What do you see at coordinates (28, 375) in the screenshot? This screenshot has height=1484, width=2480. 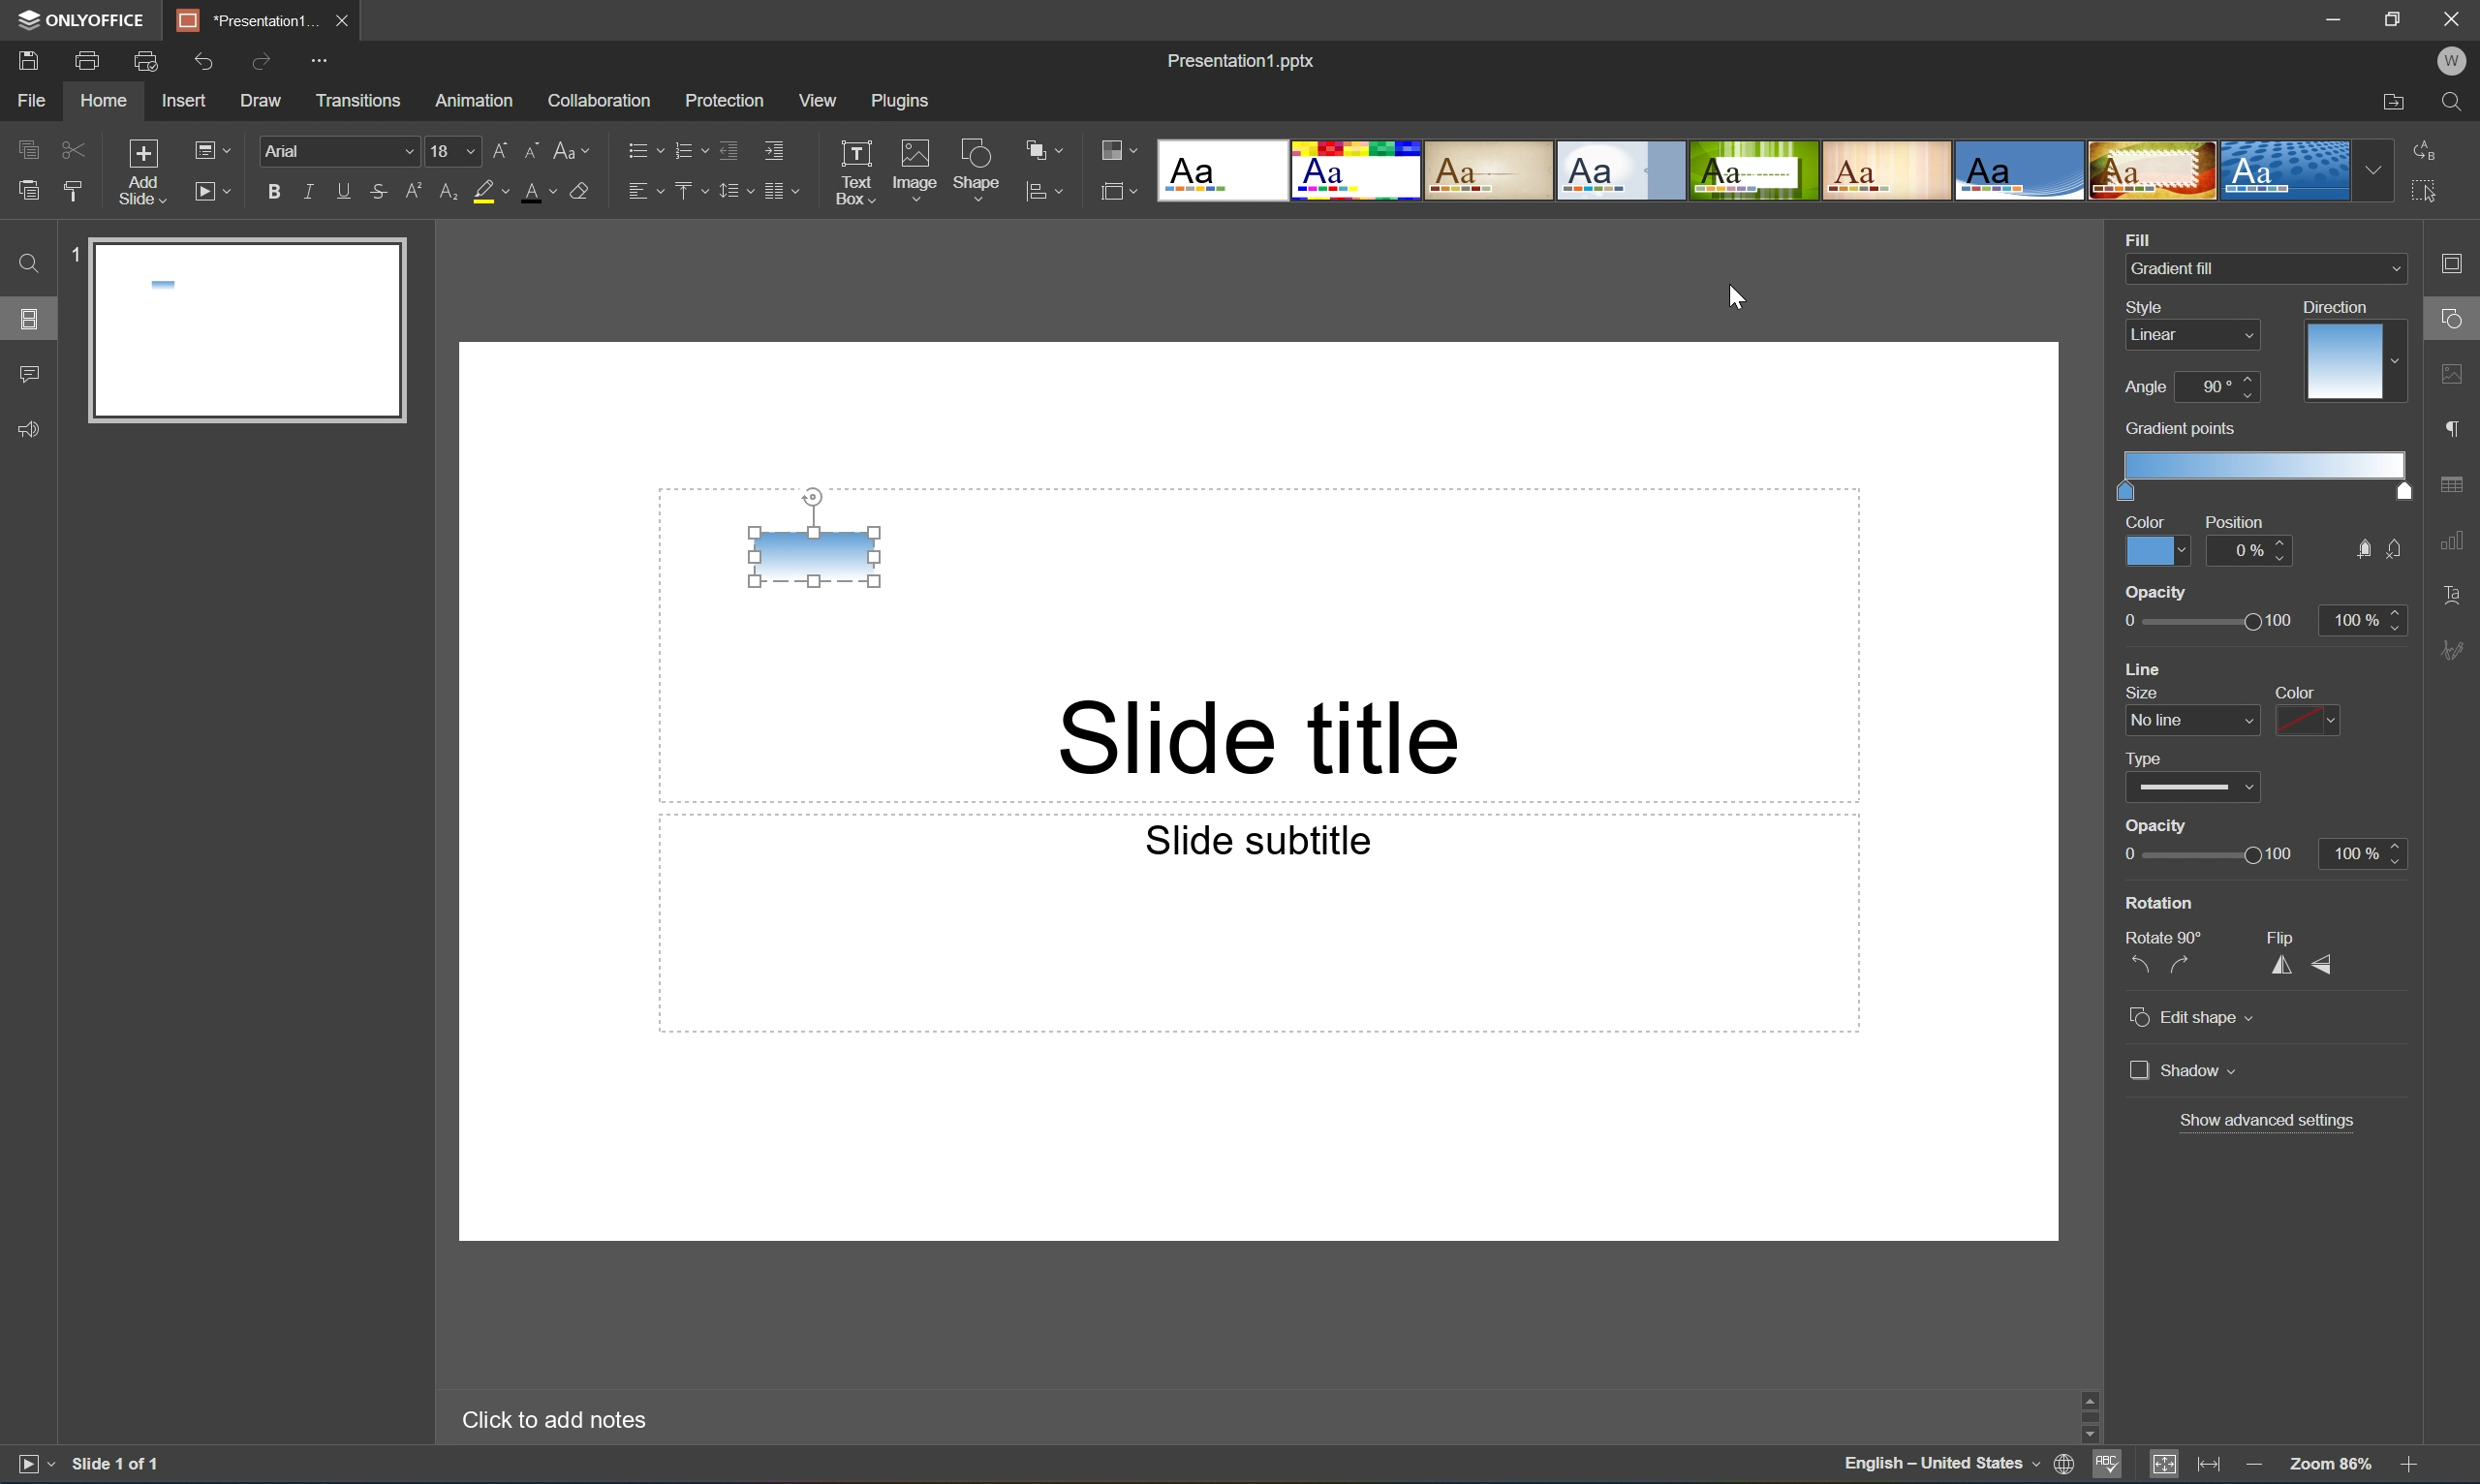 I see `Comments` at bounding box center [28, 375].